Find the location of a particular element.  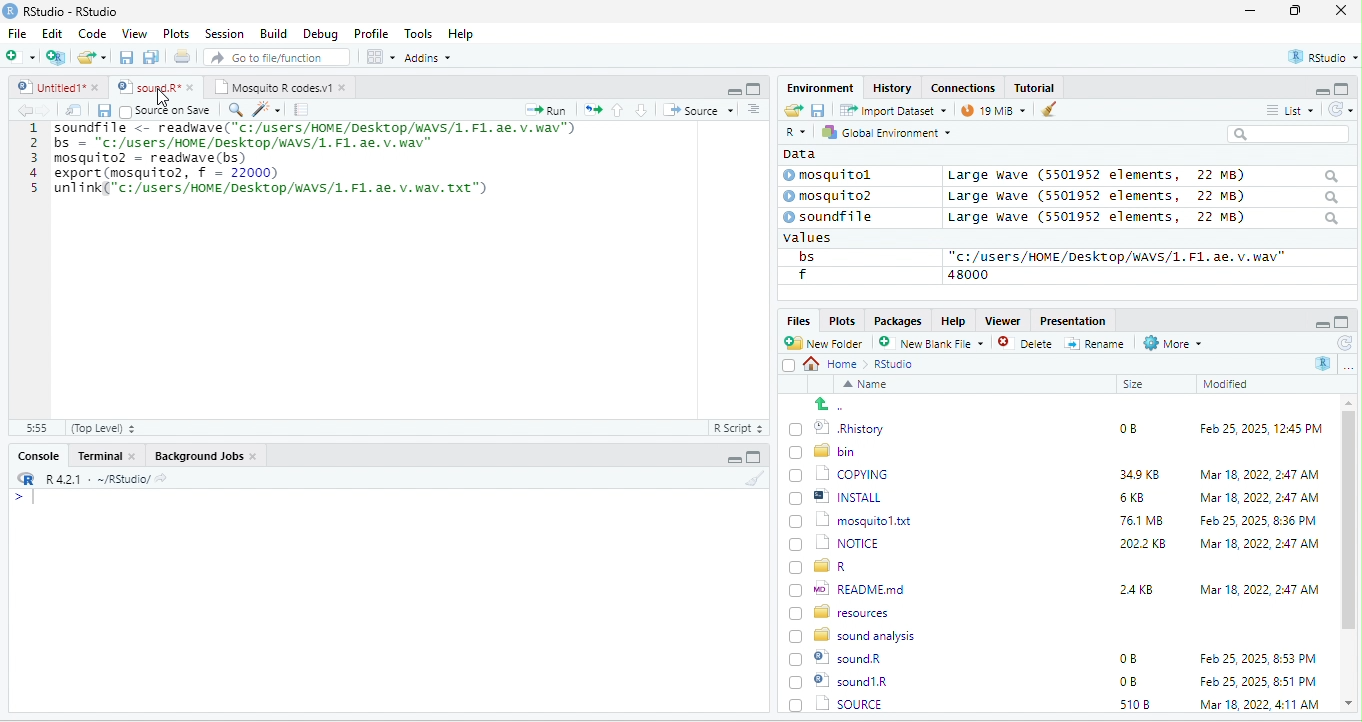

minimize is located at coordinates (1320, 323).